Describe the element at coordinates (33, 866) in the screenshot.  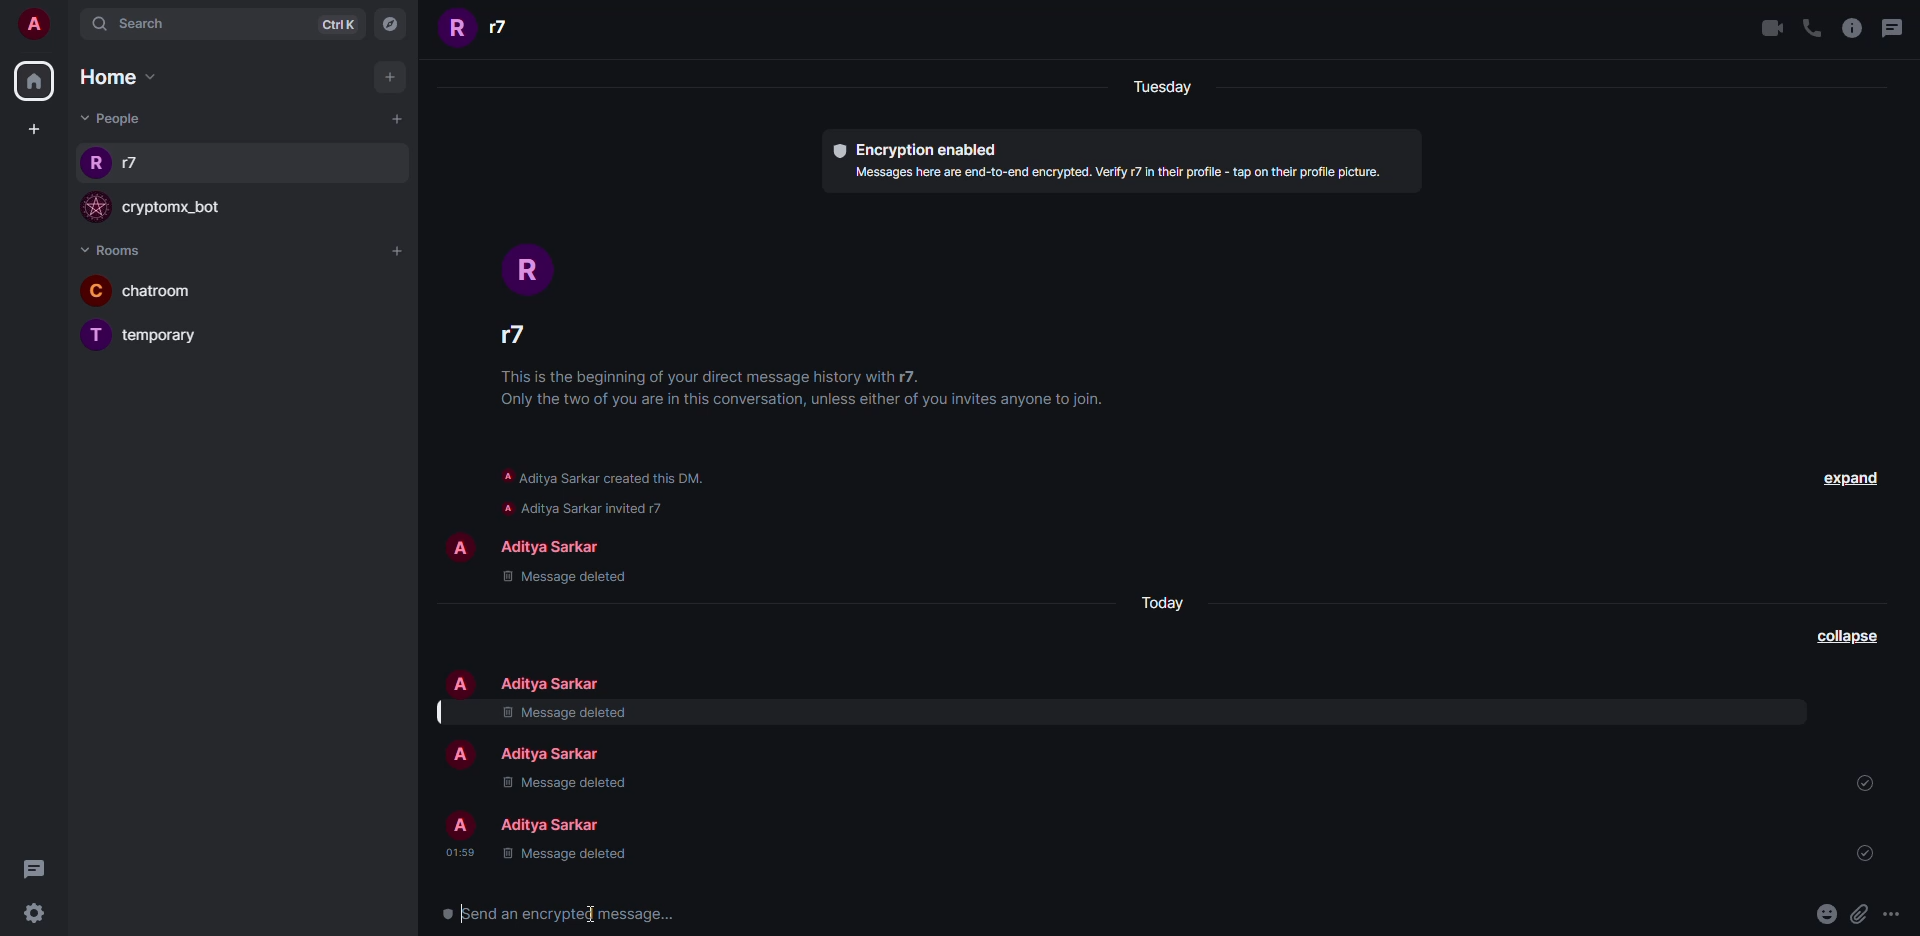
I see `threads` at that location.